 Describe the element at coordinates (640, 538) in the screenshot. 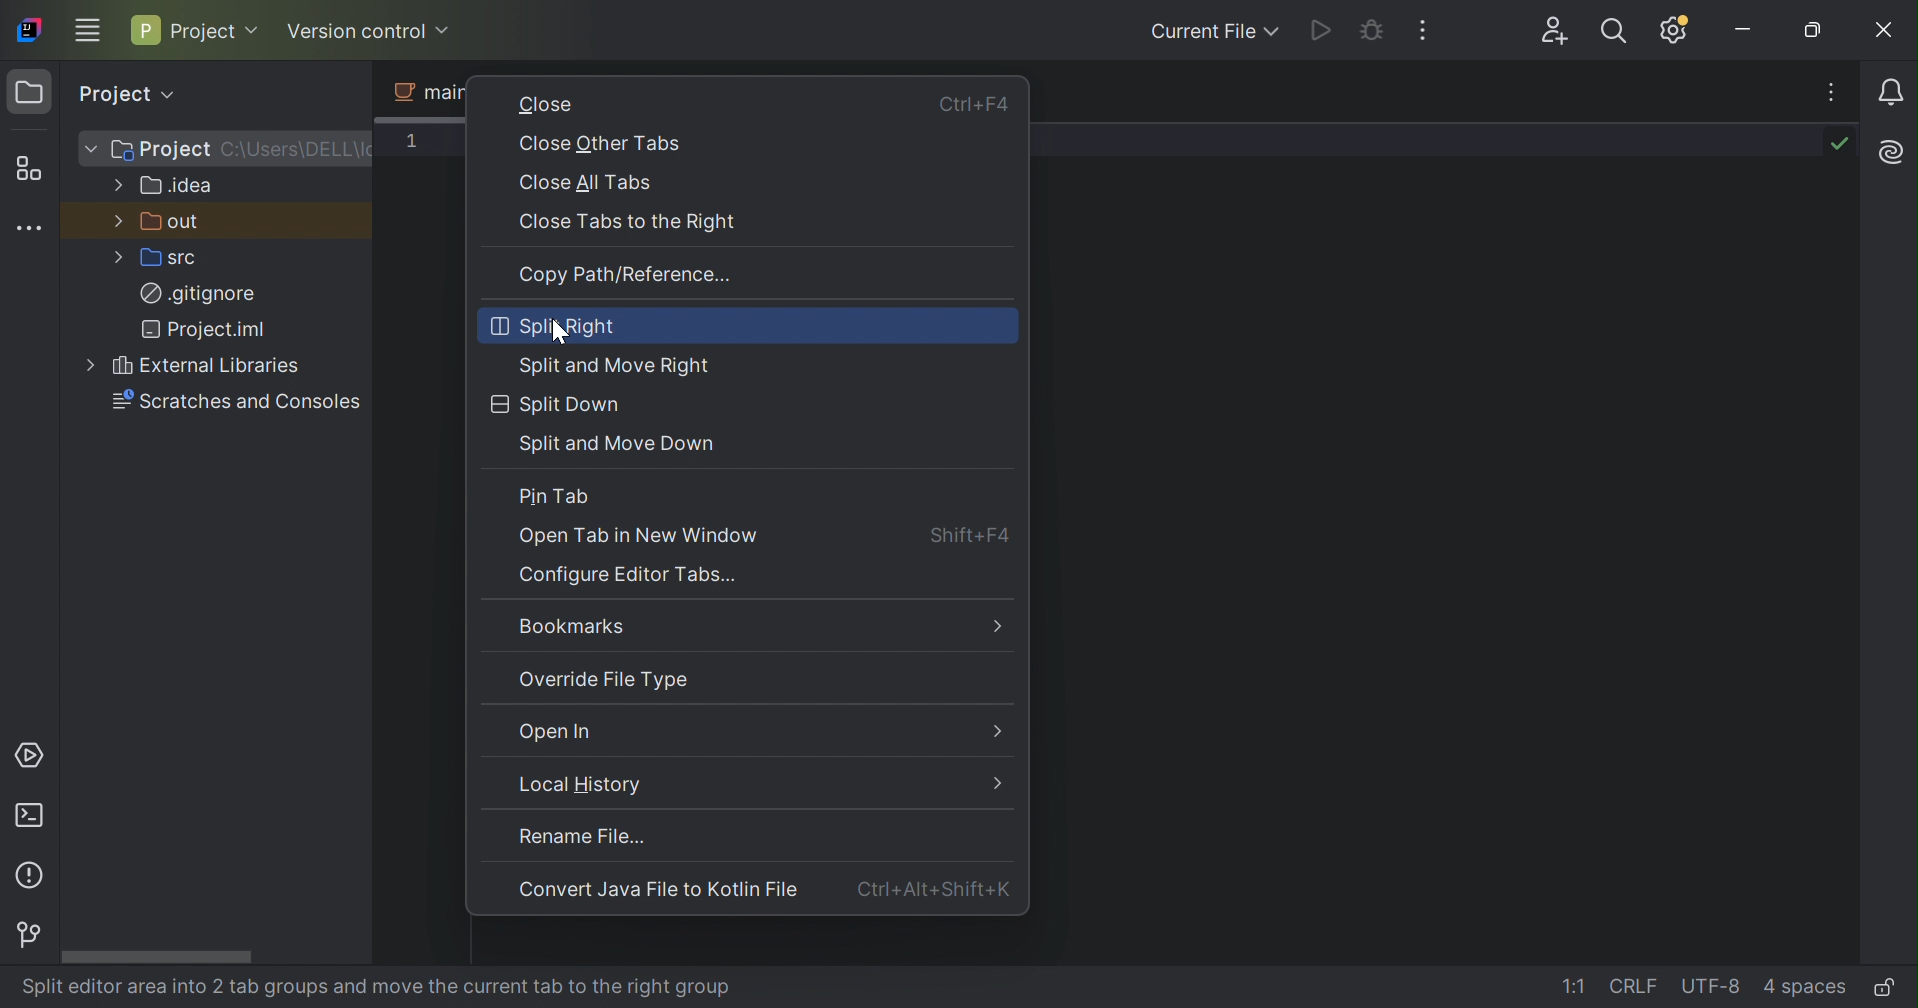

I see `Open tab in new window` at that location.